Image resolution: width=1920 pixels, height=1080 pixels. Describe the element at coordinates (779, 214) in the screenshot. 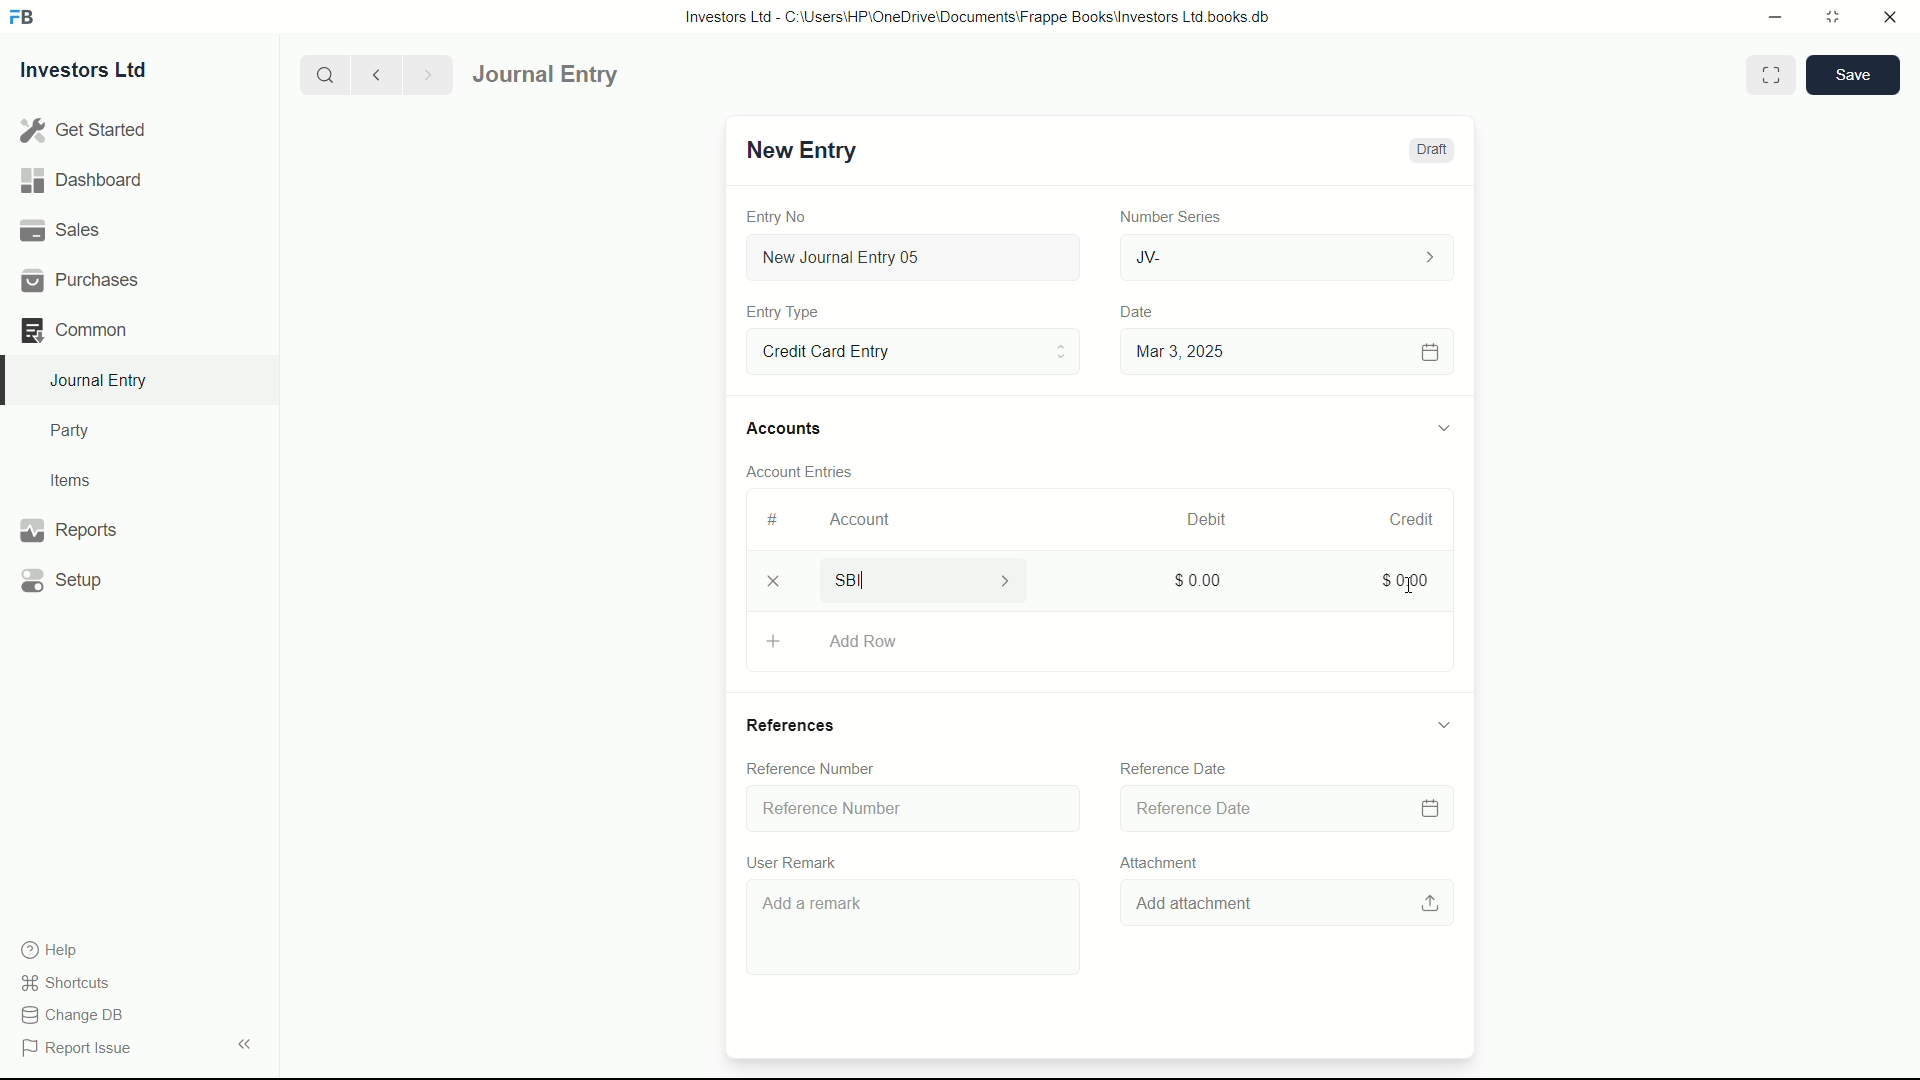

I see `Entry No` at that location.